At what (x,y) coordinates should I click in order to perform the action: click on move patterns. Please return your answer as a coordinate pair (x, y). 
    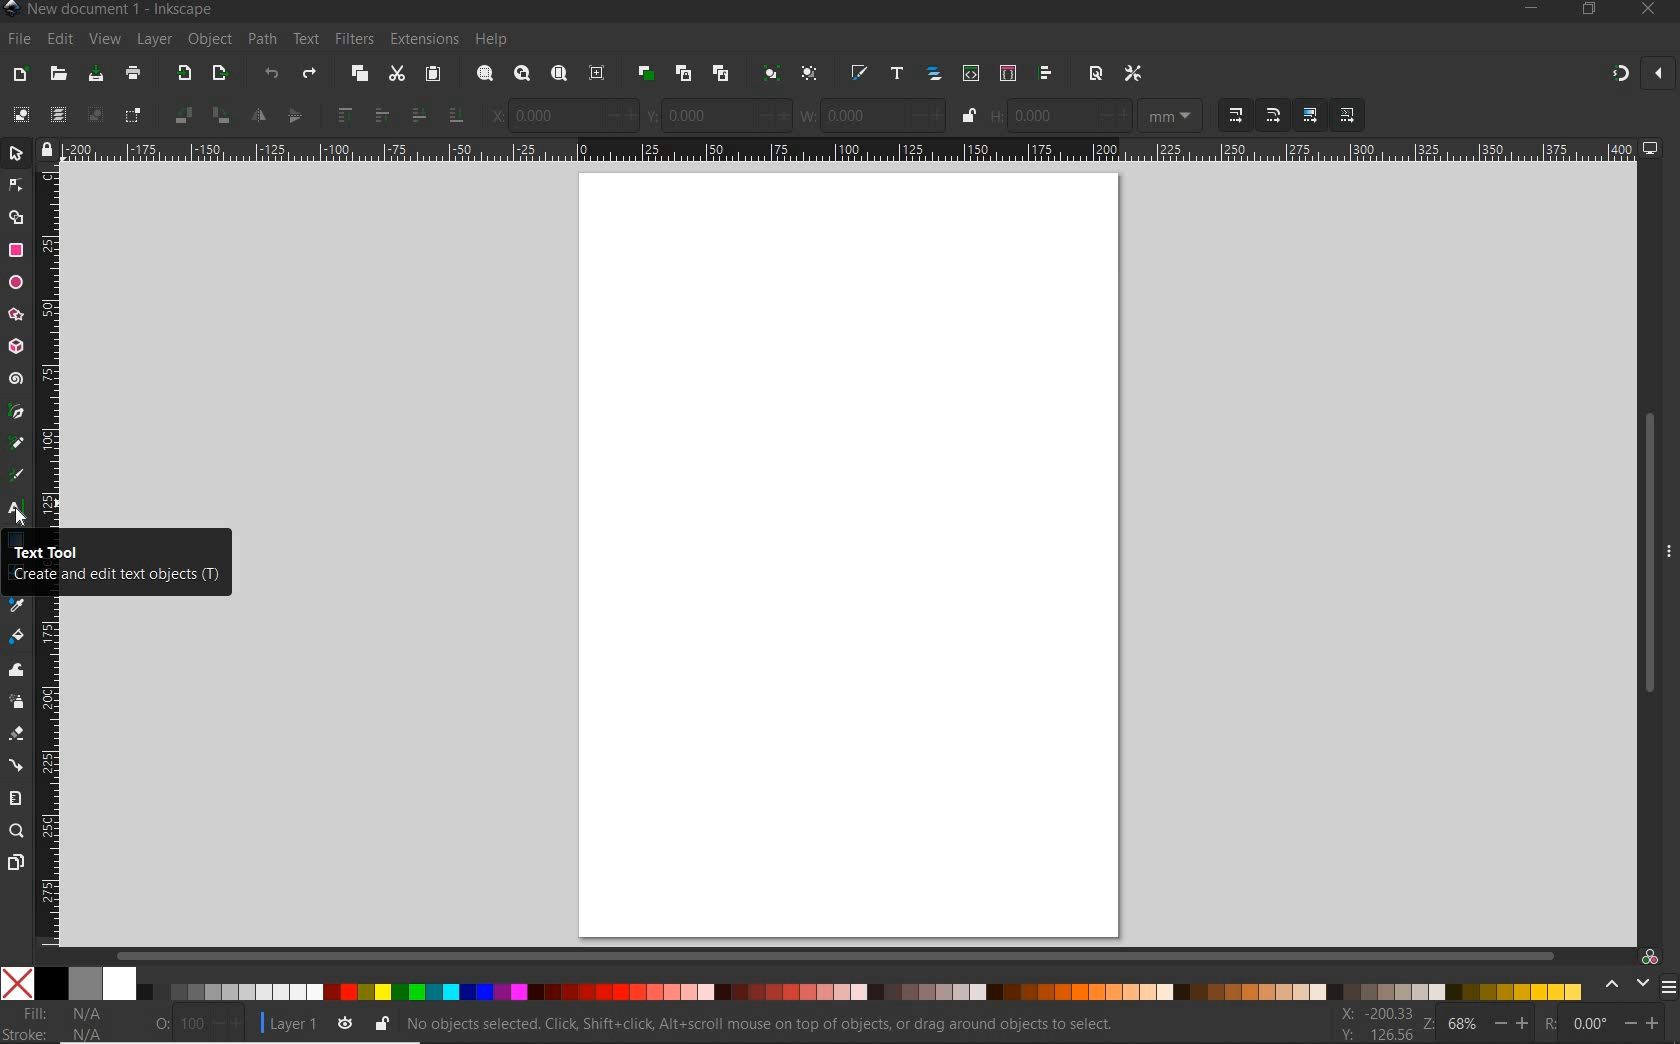
    Looking at the image, I should click on (1348, 115).